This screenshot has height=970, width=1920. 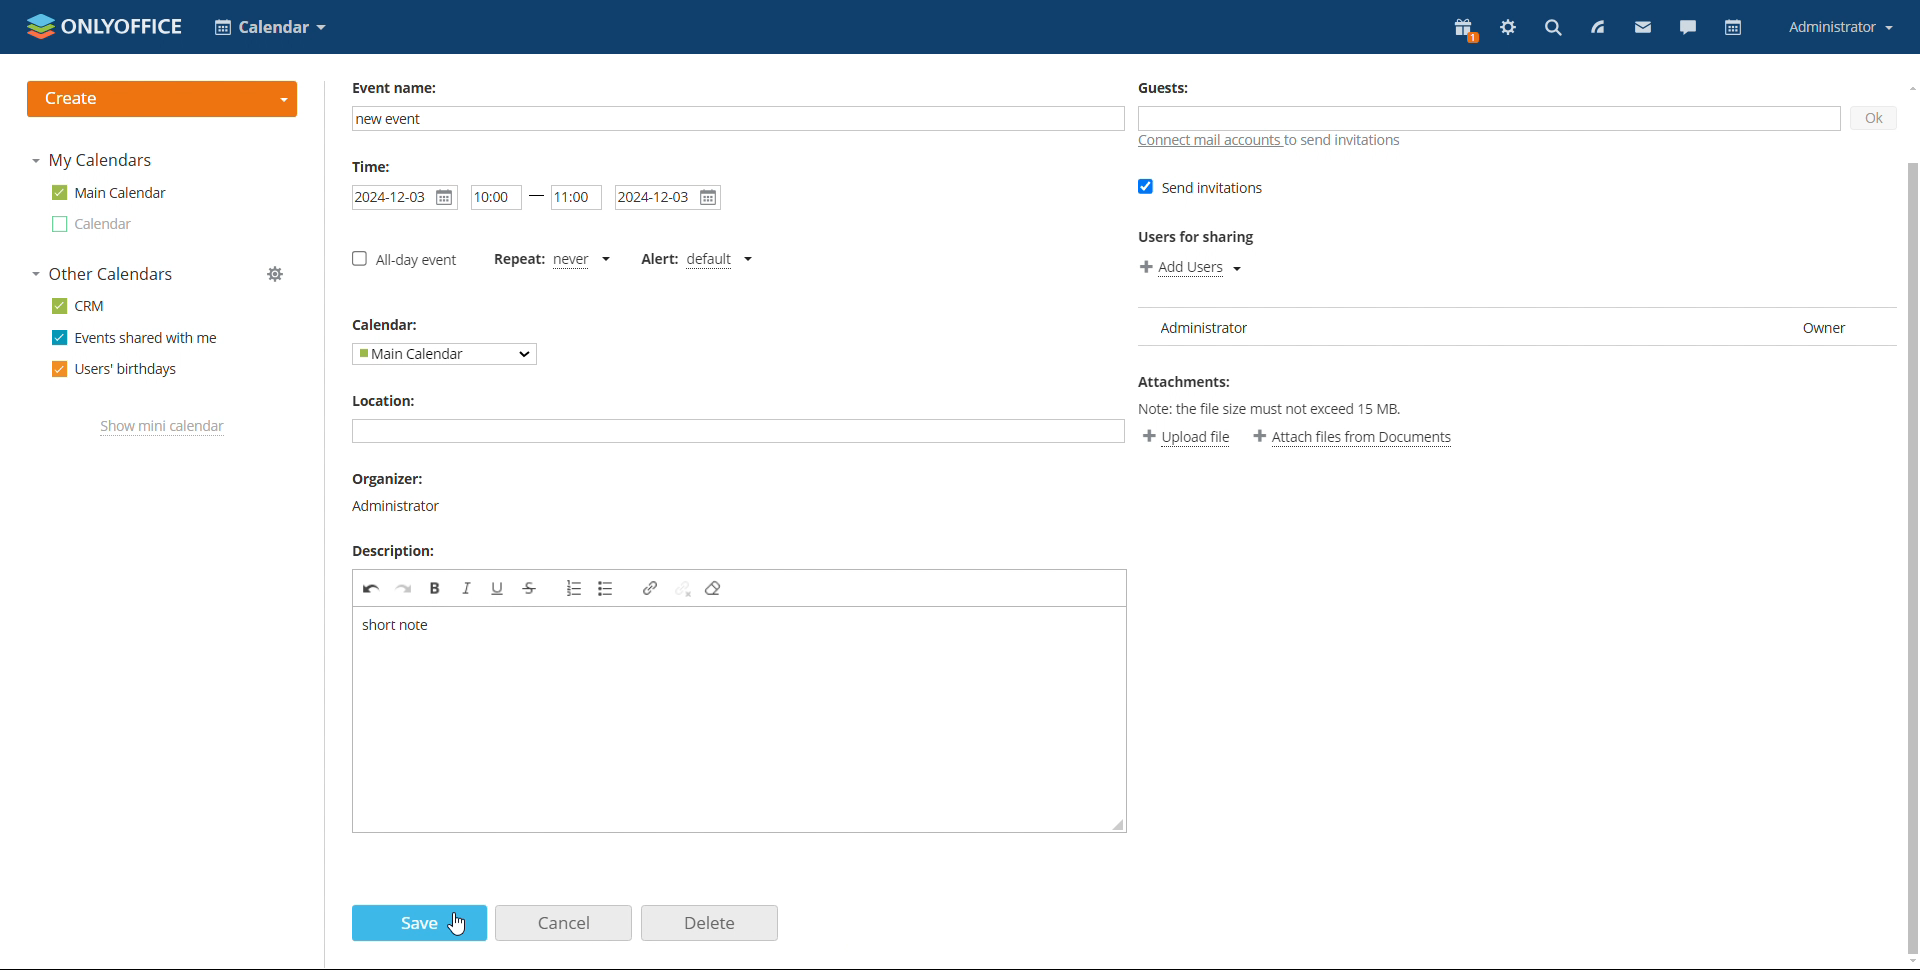 What do you see at coordinates (739, 720) in the screenshot?
I see `add description` at bounding box center [739, 720].